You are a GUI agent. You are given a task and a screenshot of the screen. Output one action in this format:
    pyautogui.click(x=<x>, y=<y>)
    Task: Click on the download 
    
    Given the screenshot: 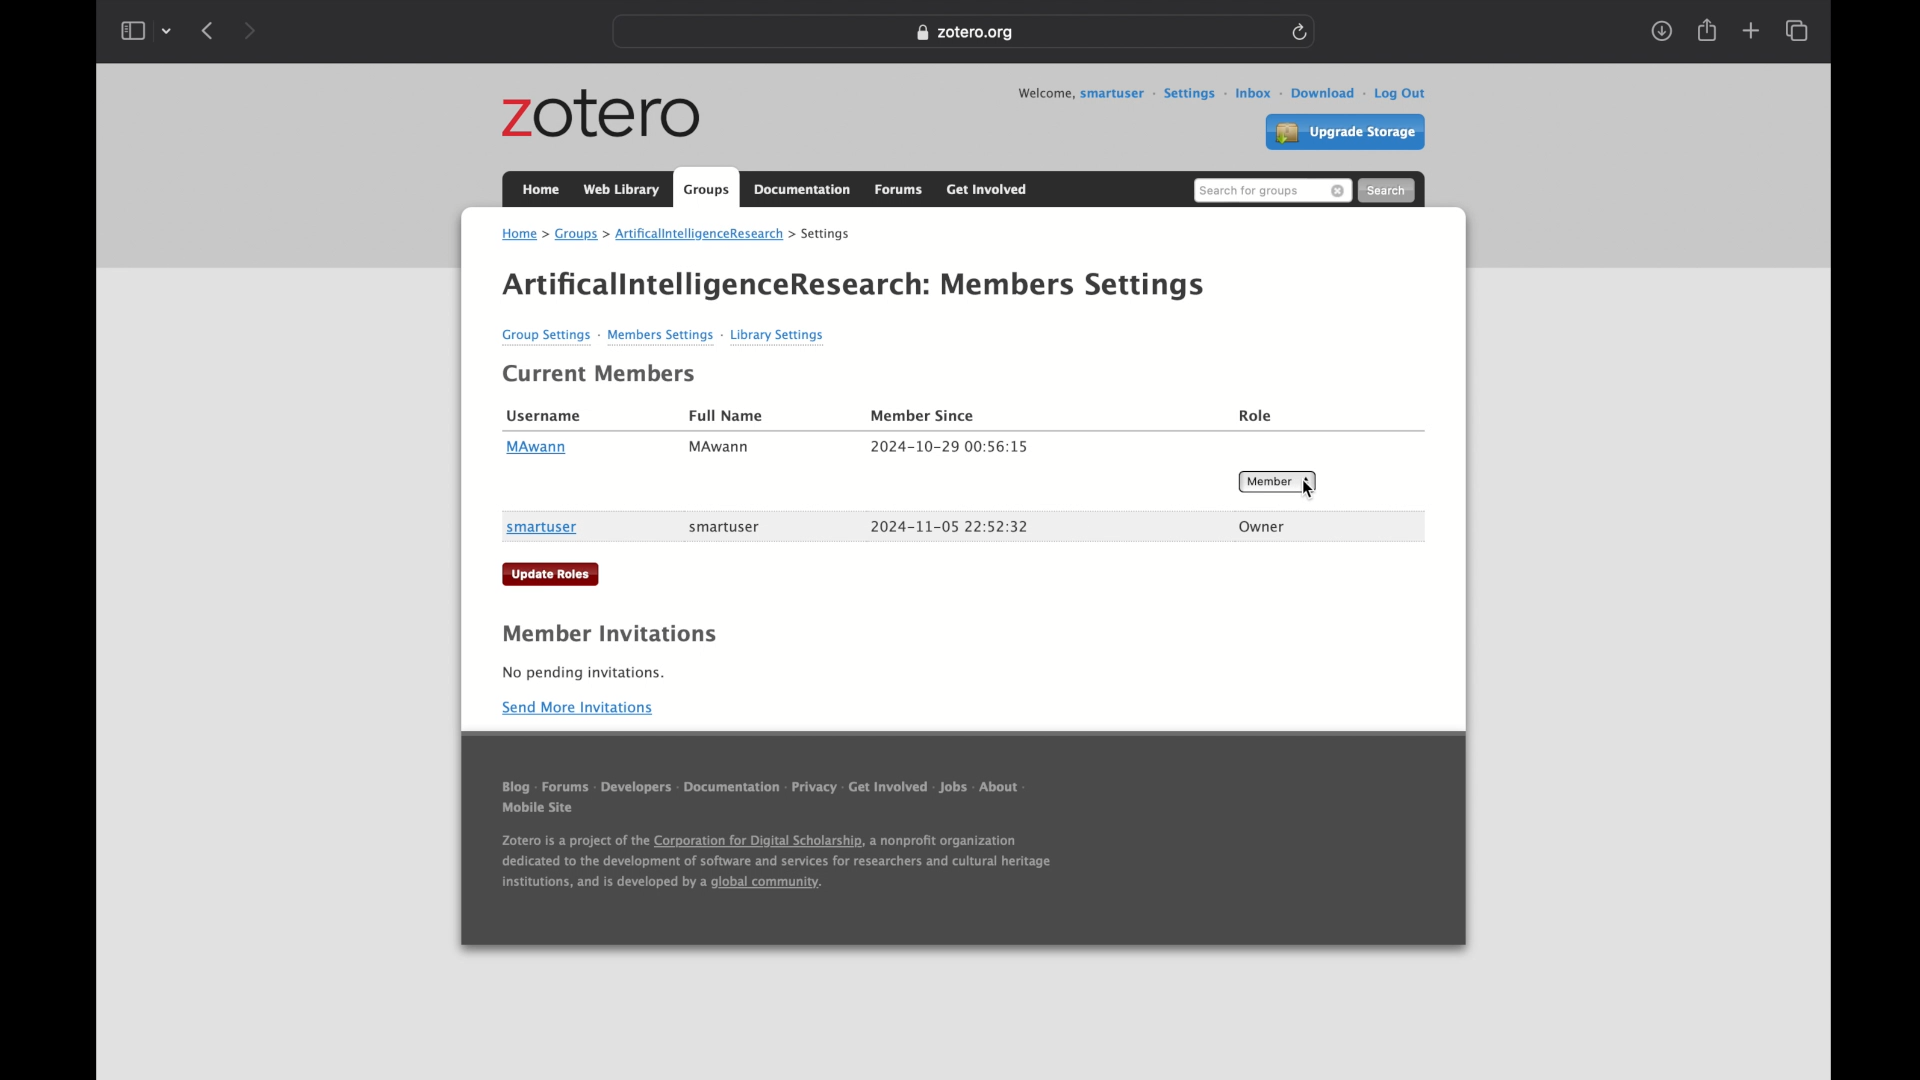 What is the action you would take?
    pyautogui.click(x=1315, y=93)
    